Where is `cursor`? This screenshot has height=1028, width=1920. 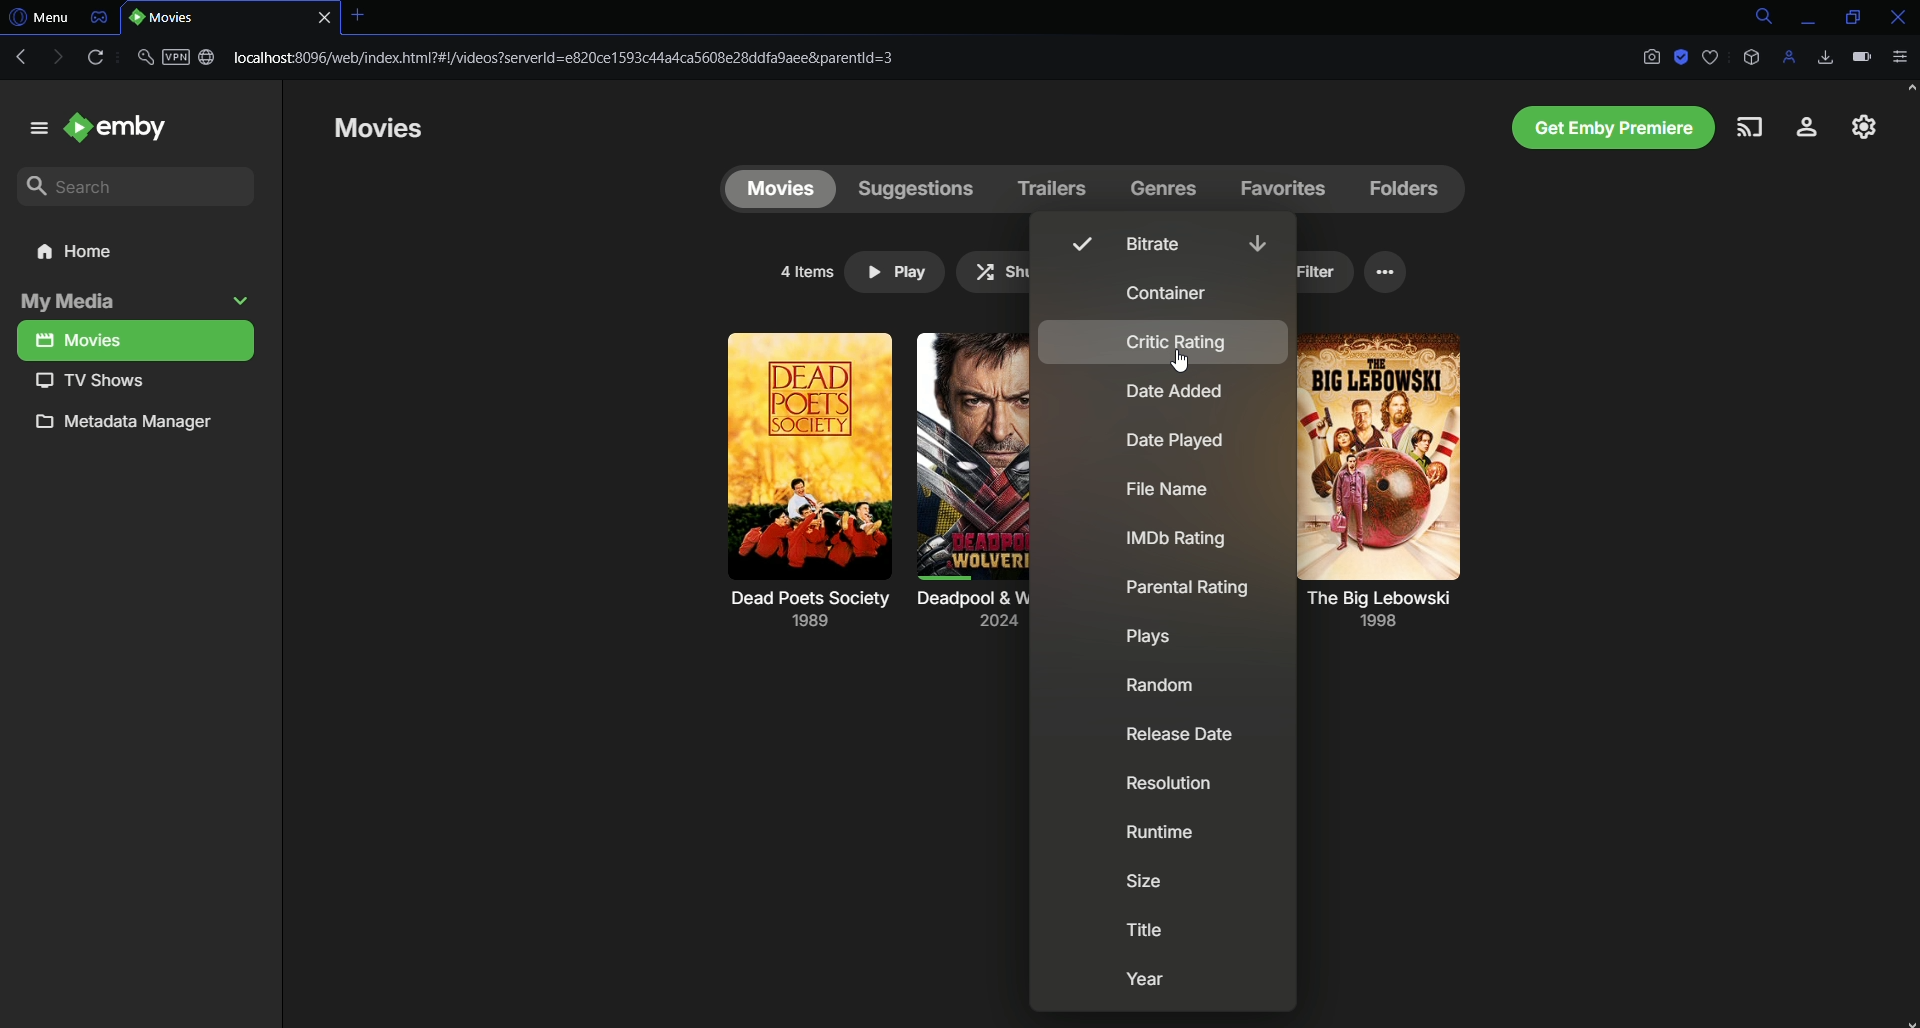 cursor is located at coordinates (1180, 361).